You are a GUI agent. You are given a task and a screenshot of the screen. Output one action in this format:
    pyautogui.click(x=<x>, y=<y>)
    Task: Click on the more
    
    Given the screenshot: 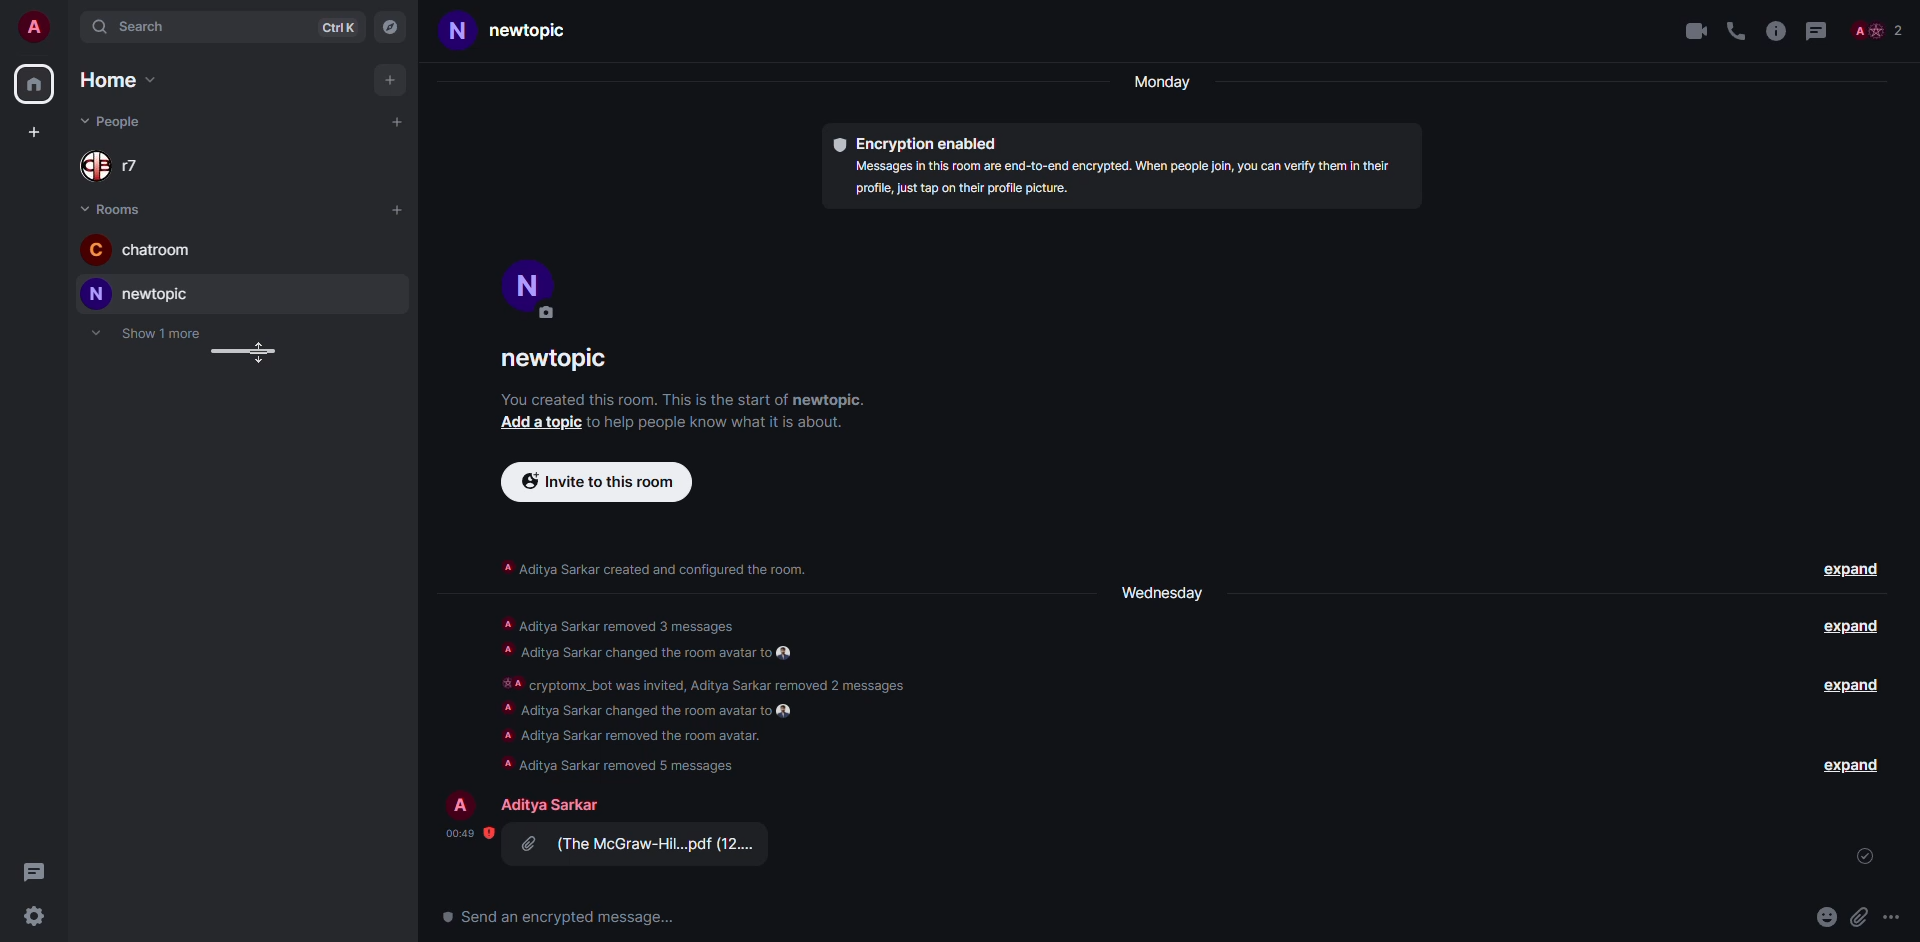 What is the action you would take?
    pyautogui.click(x=1898, y=921)
    